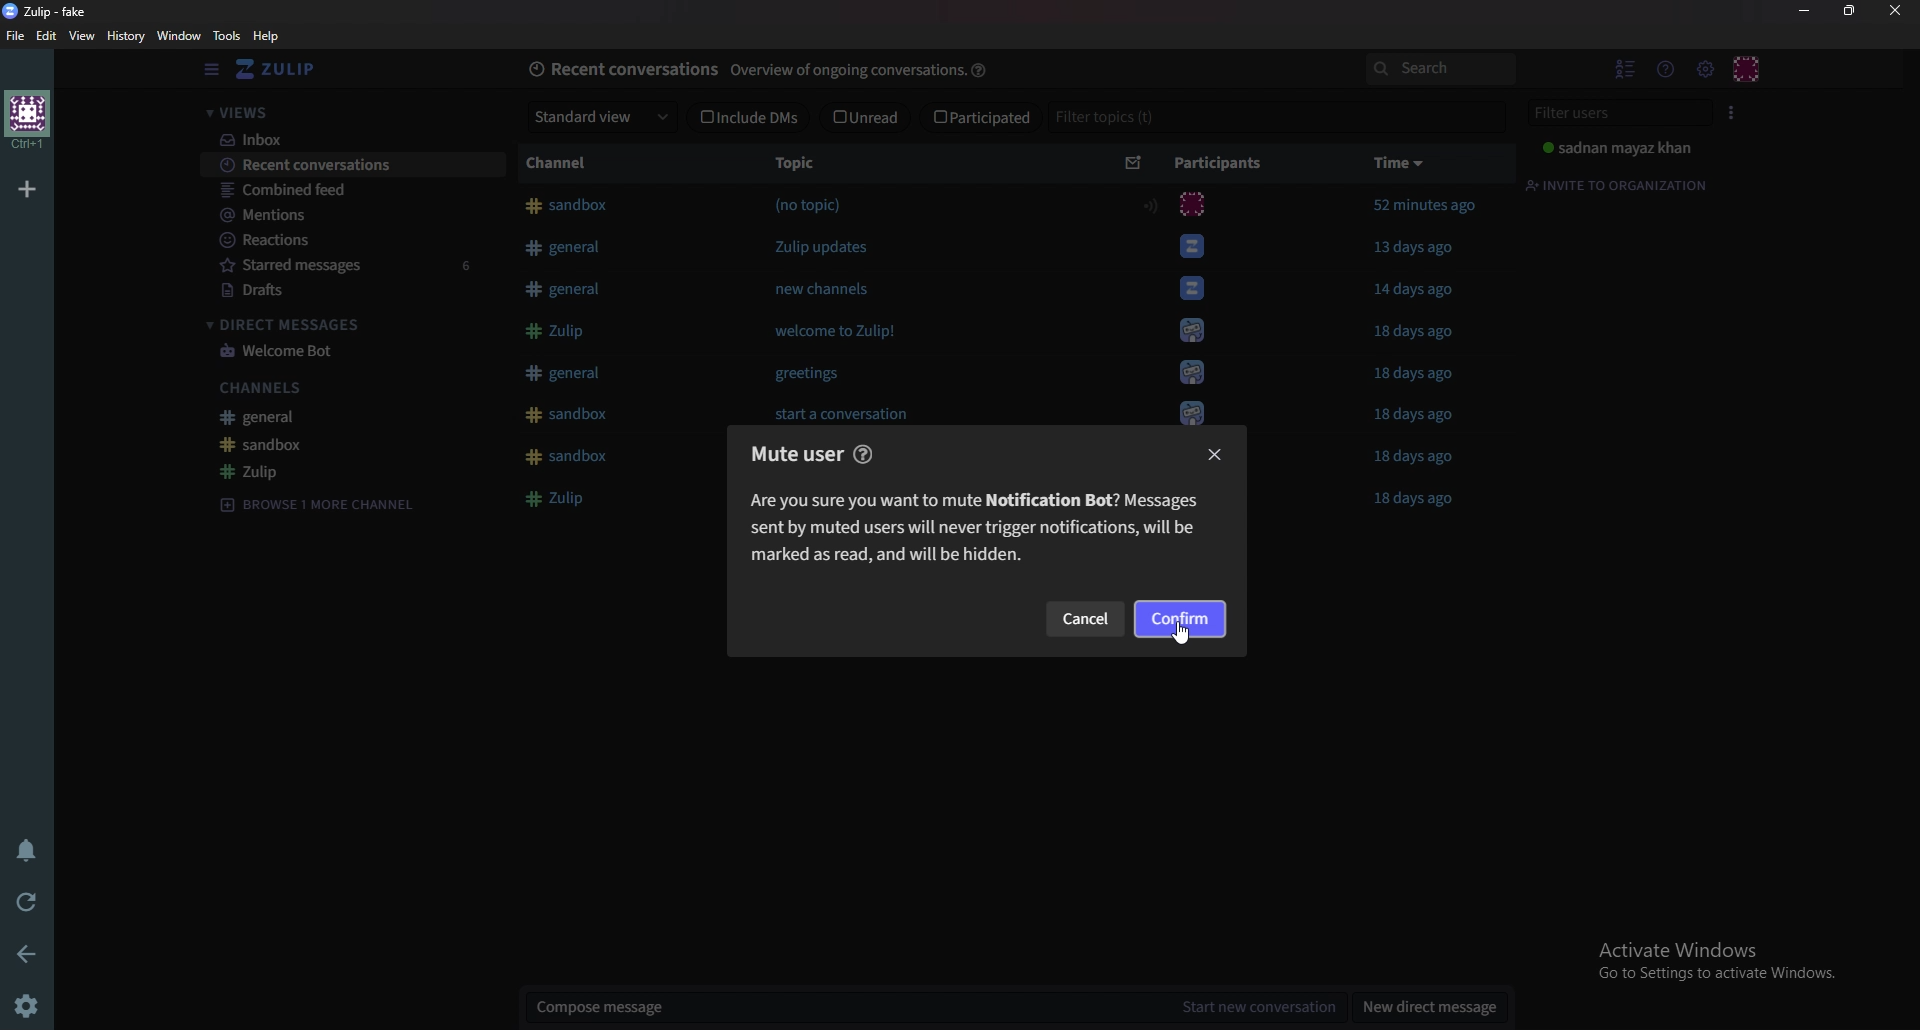 This screenshot has width=1920, height=1030. What do you see at coordinates (1701, 69) in the screenshot?
I see `Main menu` at bounding box center [1701, 69].